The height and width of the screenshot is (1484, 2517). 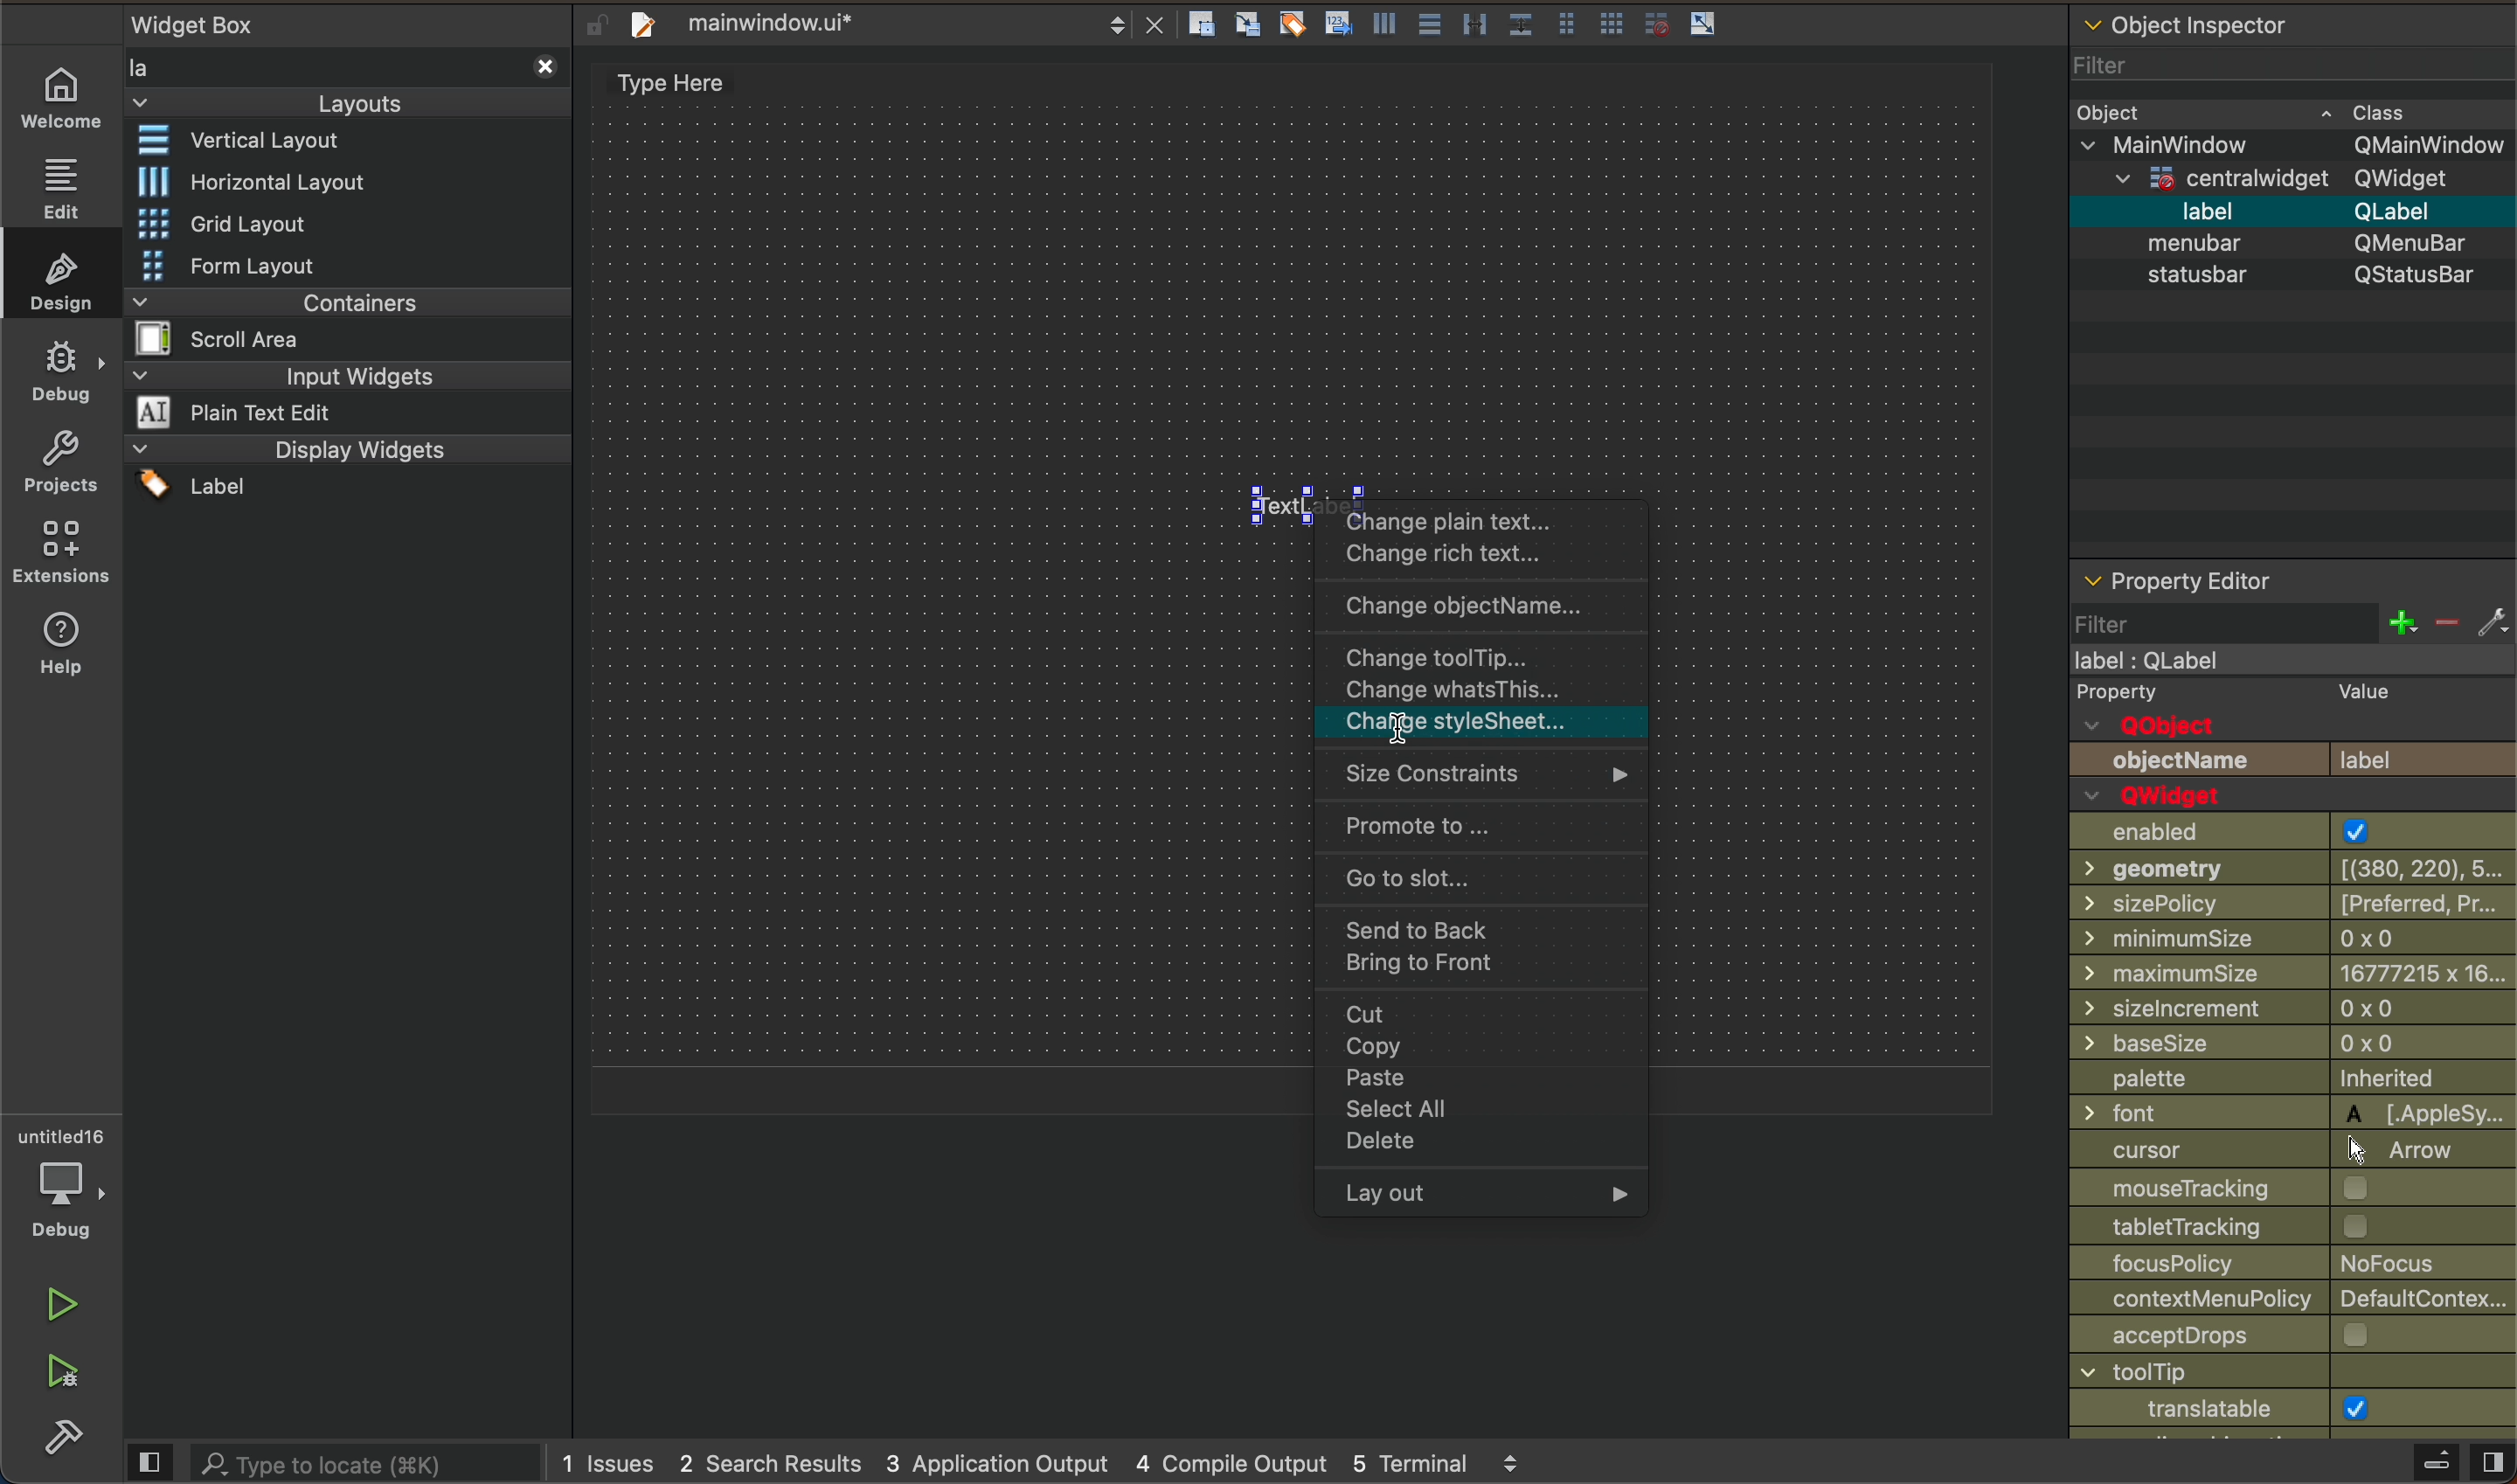 I want to click on search, so click(x=326, y=1462).